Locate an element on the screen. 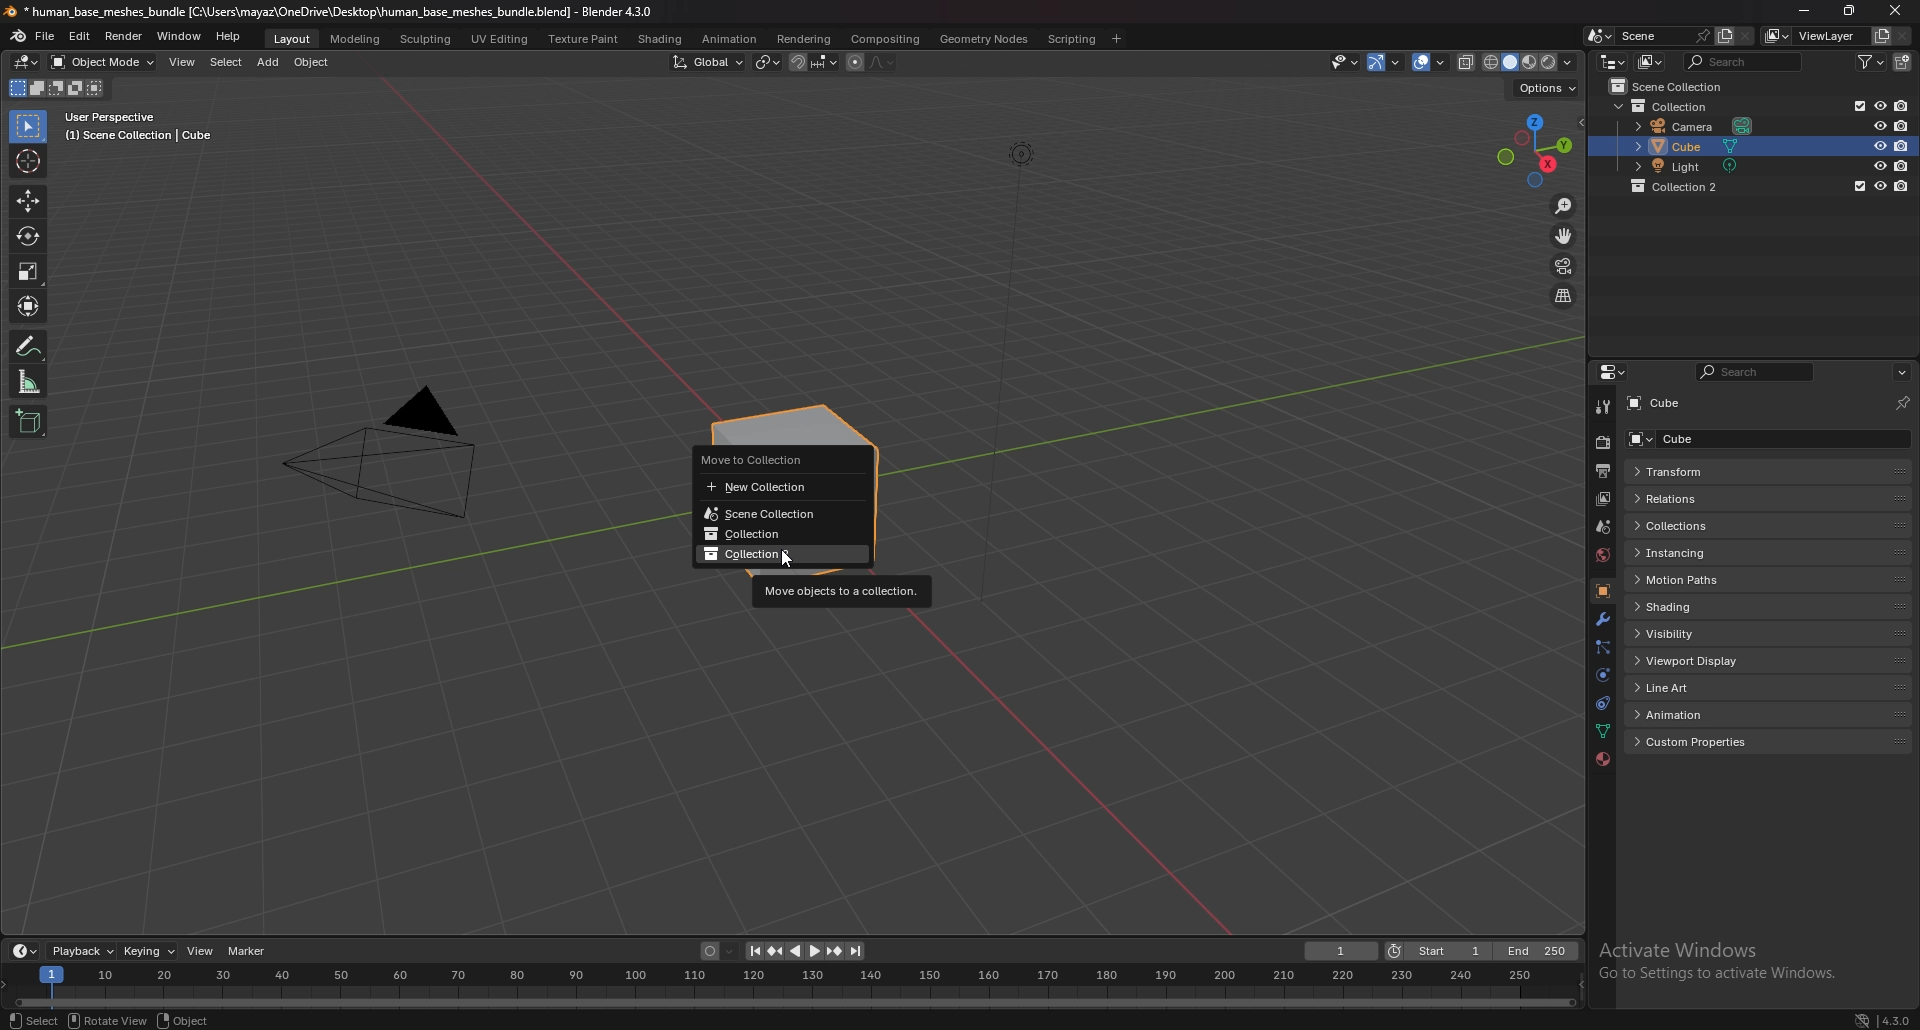 The image size is (1920, 1030). toggle xray is located at coordinates (1467, 62).